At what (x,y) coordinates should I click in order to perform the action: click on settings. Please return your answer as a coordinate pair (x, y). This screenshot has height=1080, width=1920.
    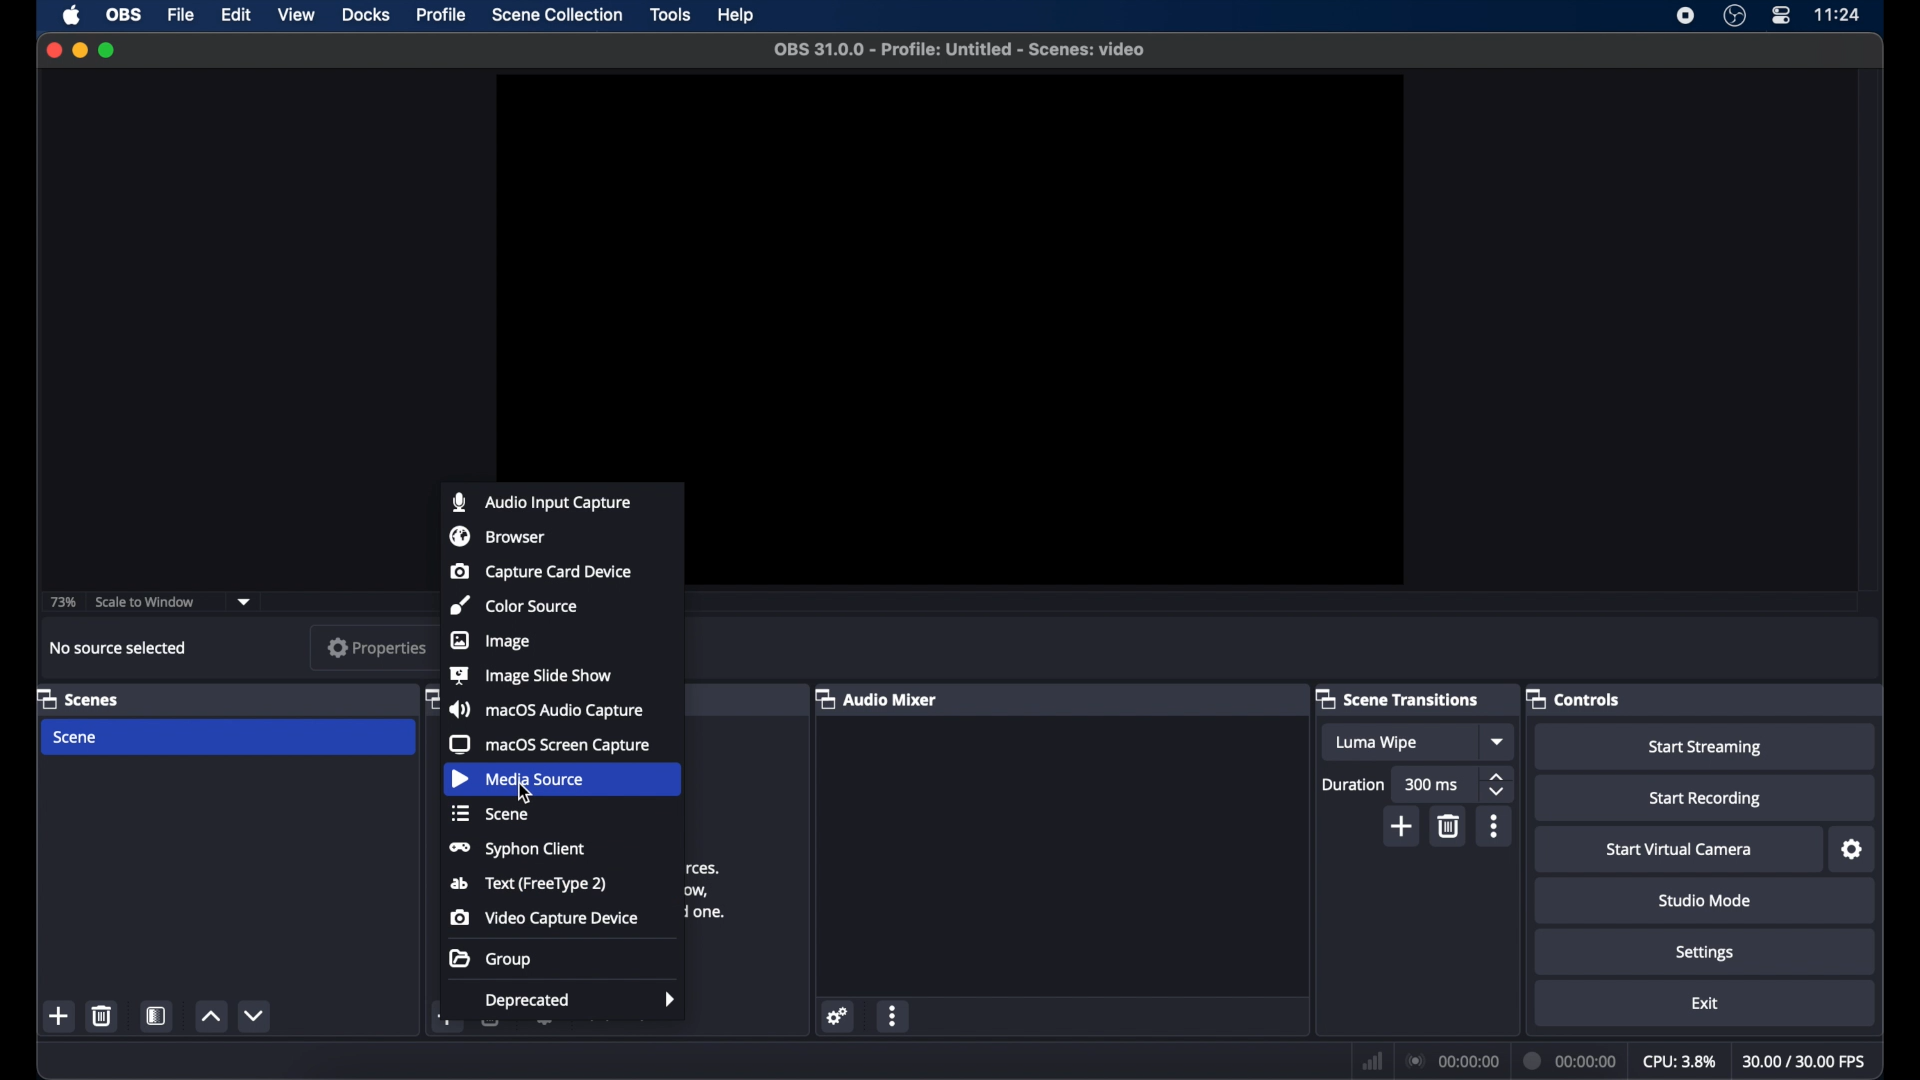
    Looking at the image, I should click on (1706, 954).